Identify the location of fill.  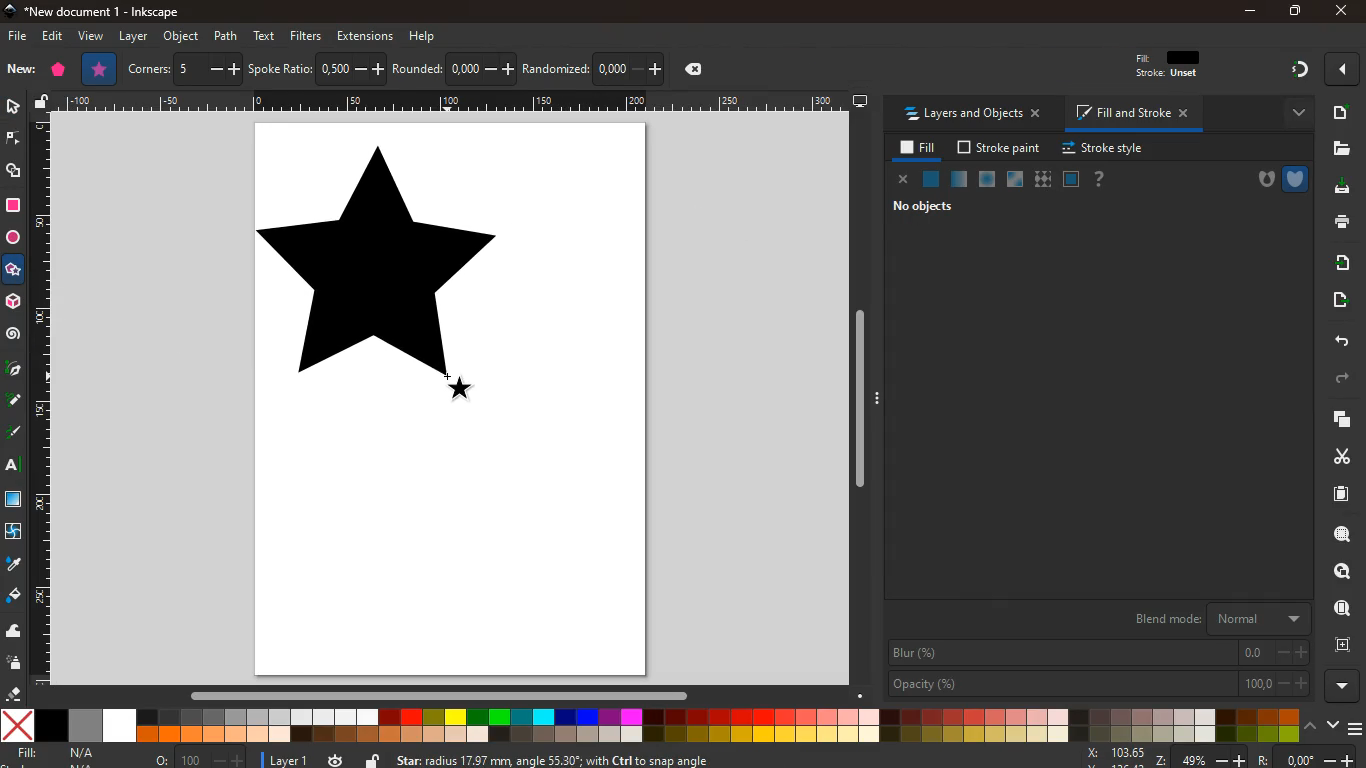
(1180, 66).